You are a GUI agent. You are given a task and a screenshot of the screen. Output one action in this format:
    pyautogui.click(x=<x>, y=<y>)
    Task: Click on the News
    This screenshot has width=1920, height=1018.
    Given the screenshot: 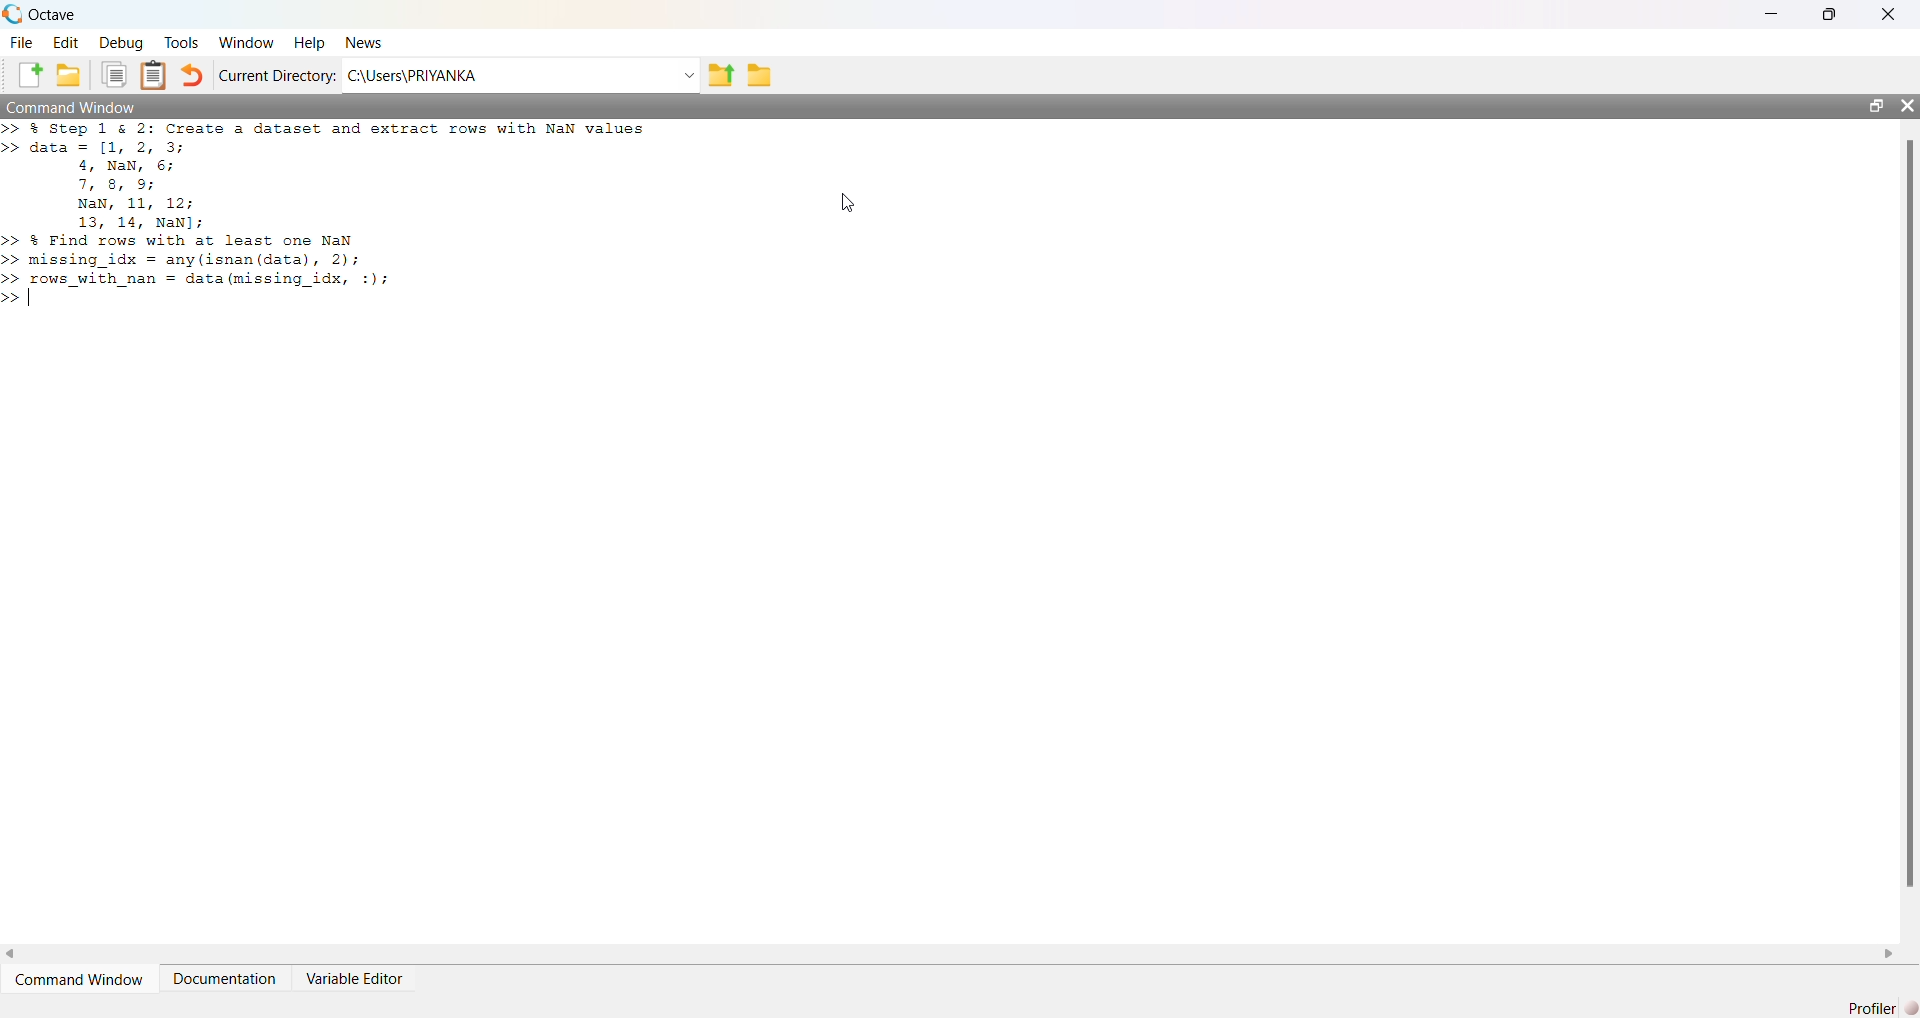 What is the action you would take?
    pyautogui.click(x=366, y=42)
    